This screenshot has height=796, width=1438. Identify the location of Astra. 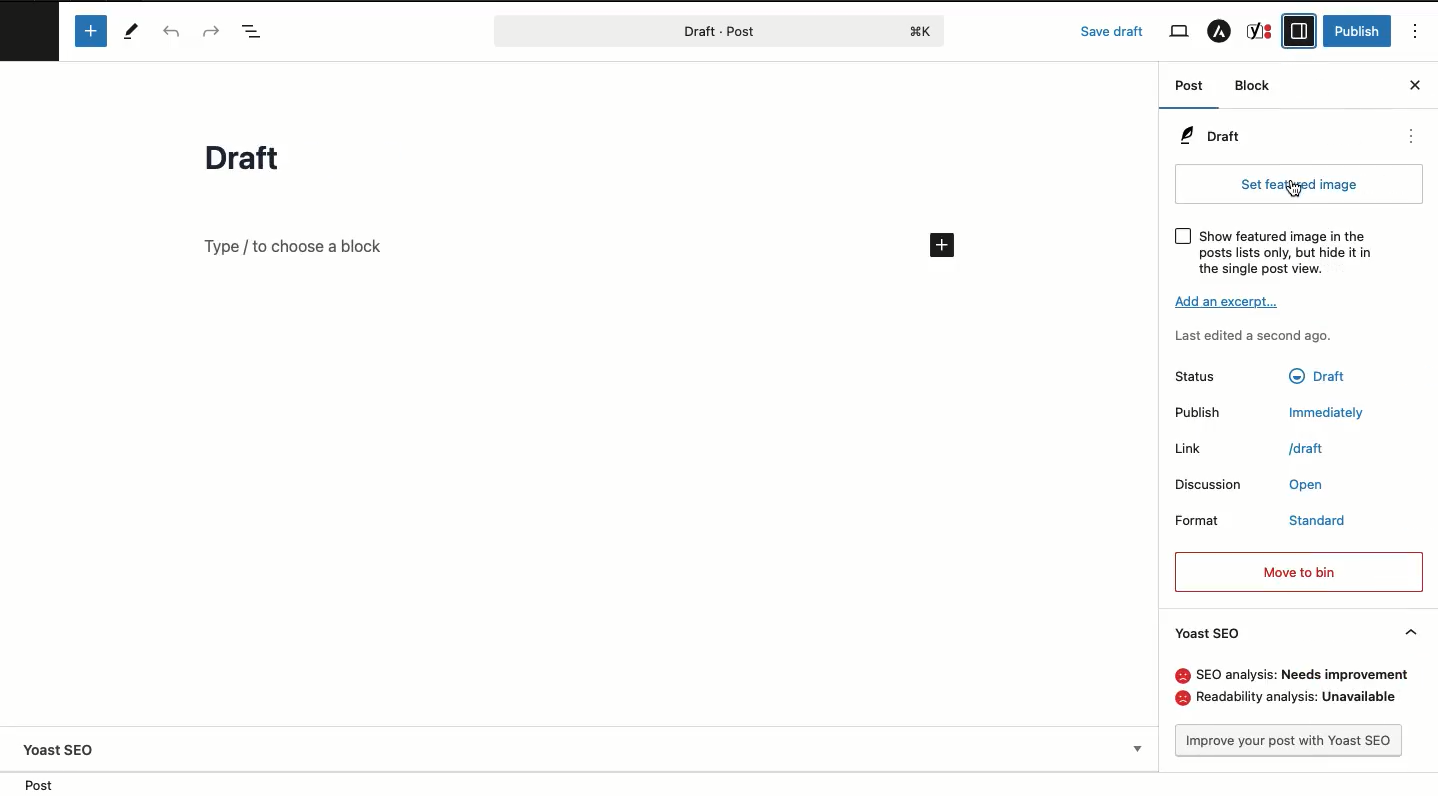
(1220, 34).